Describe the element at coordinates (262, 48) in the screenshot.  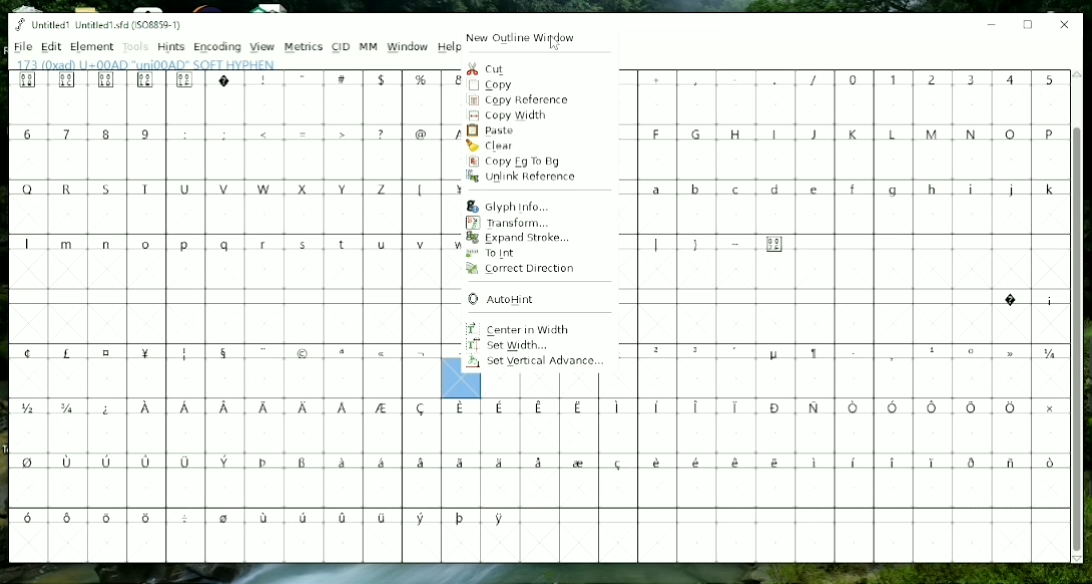
I see `View` at that location.